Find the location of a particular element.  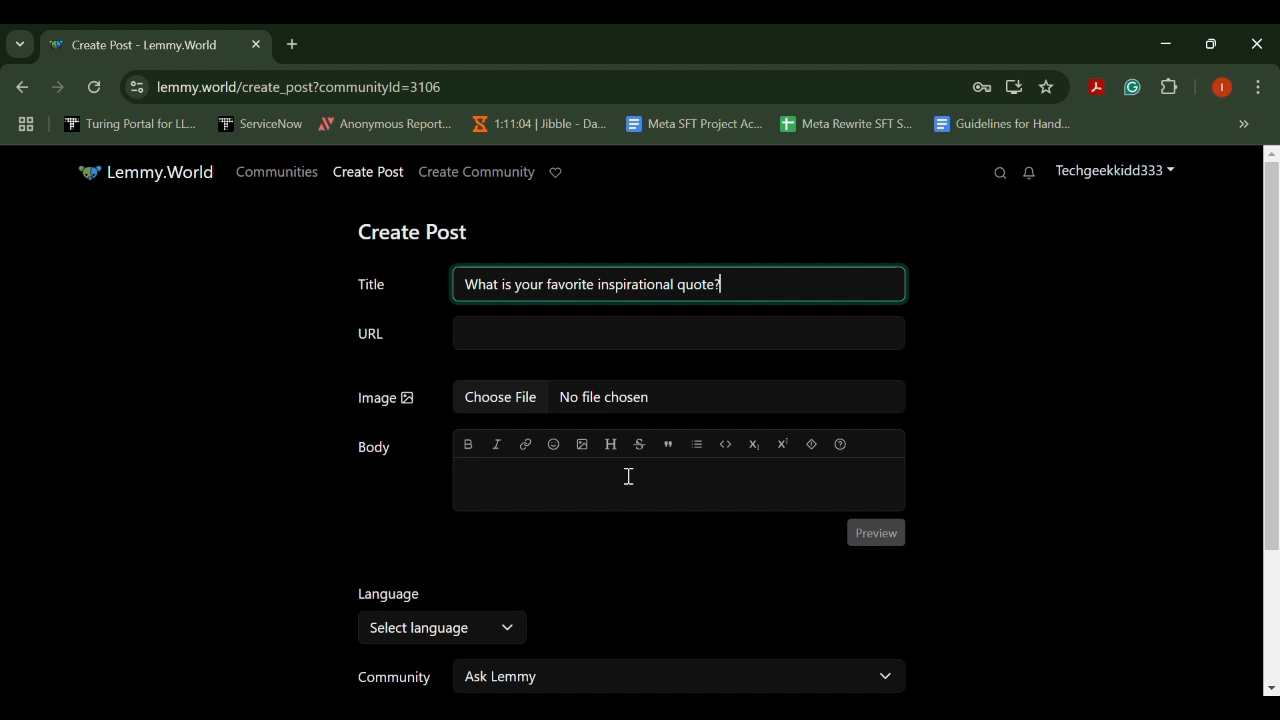

Cursor on Post Body Textbox is located at coordinates (628, 478).